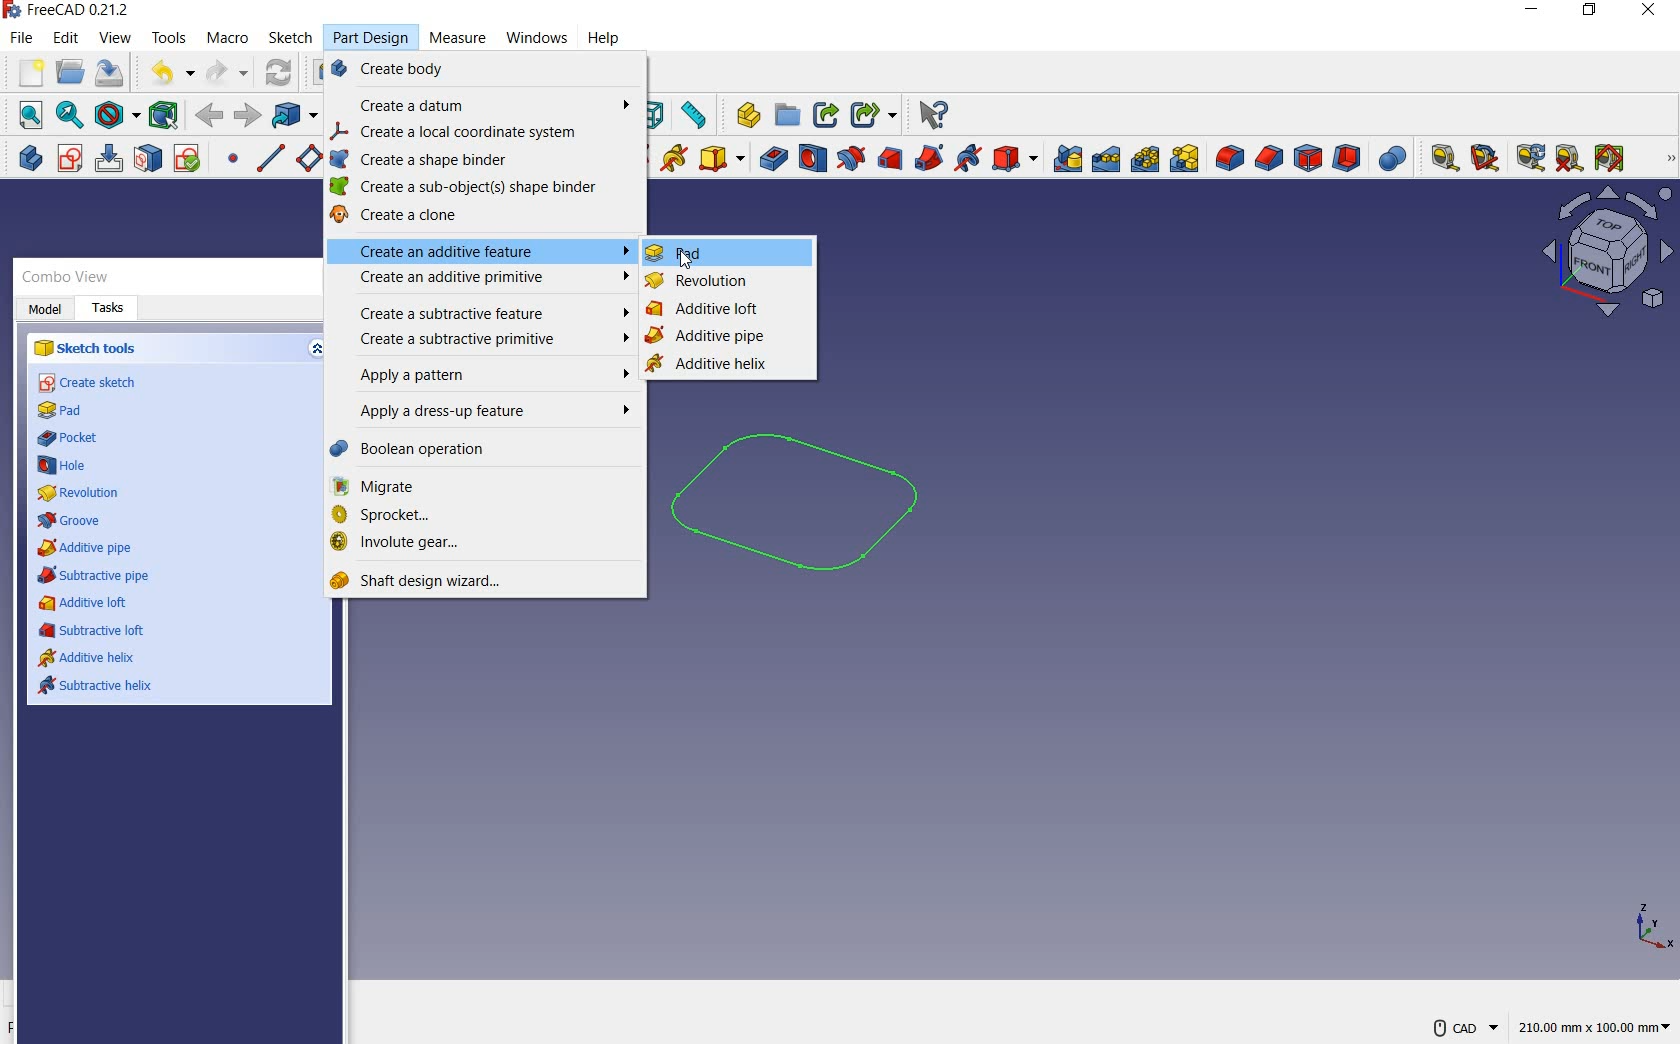 This screenshot has width=1680, height=1044. I want to click on forward, so click(211, 114).